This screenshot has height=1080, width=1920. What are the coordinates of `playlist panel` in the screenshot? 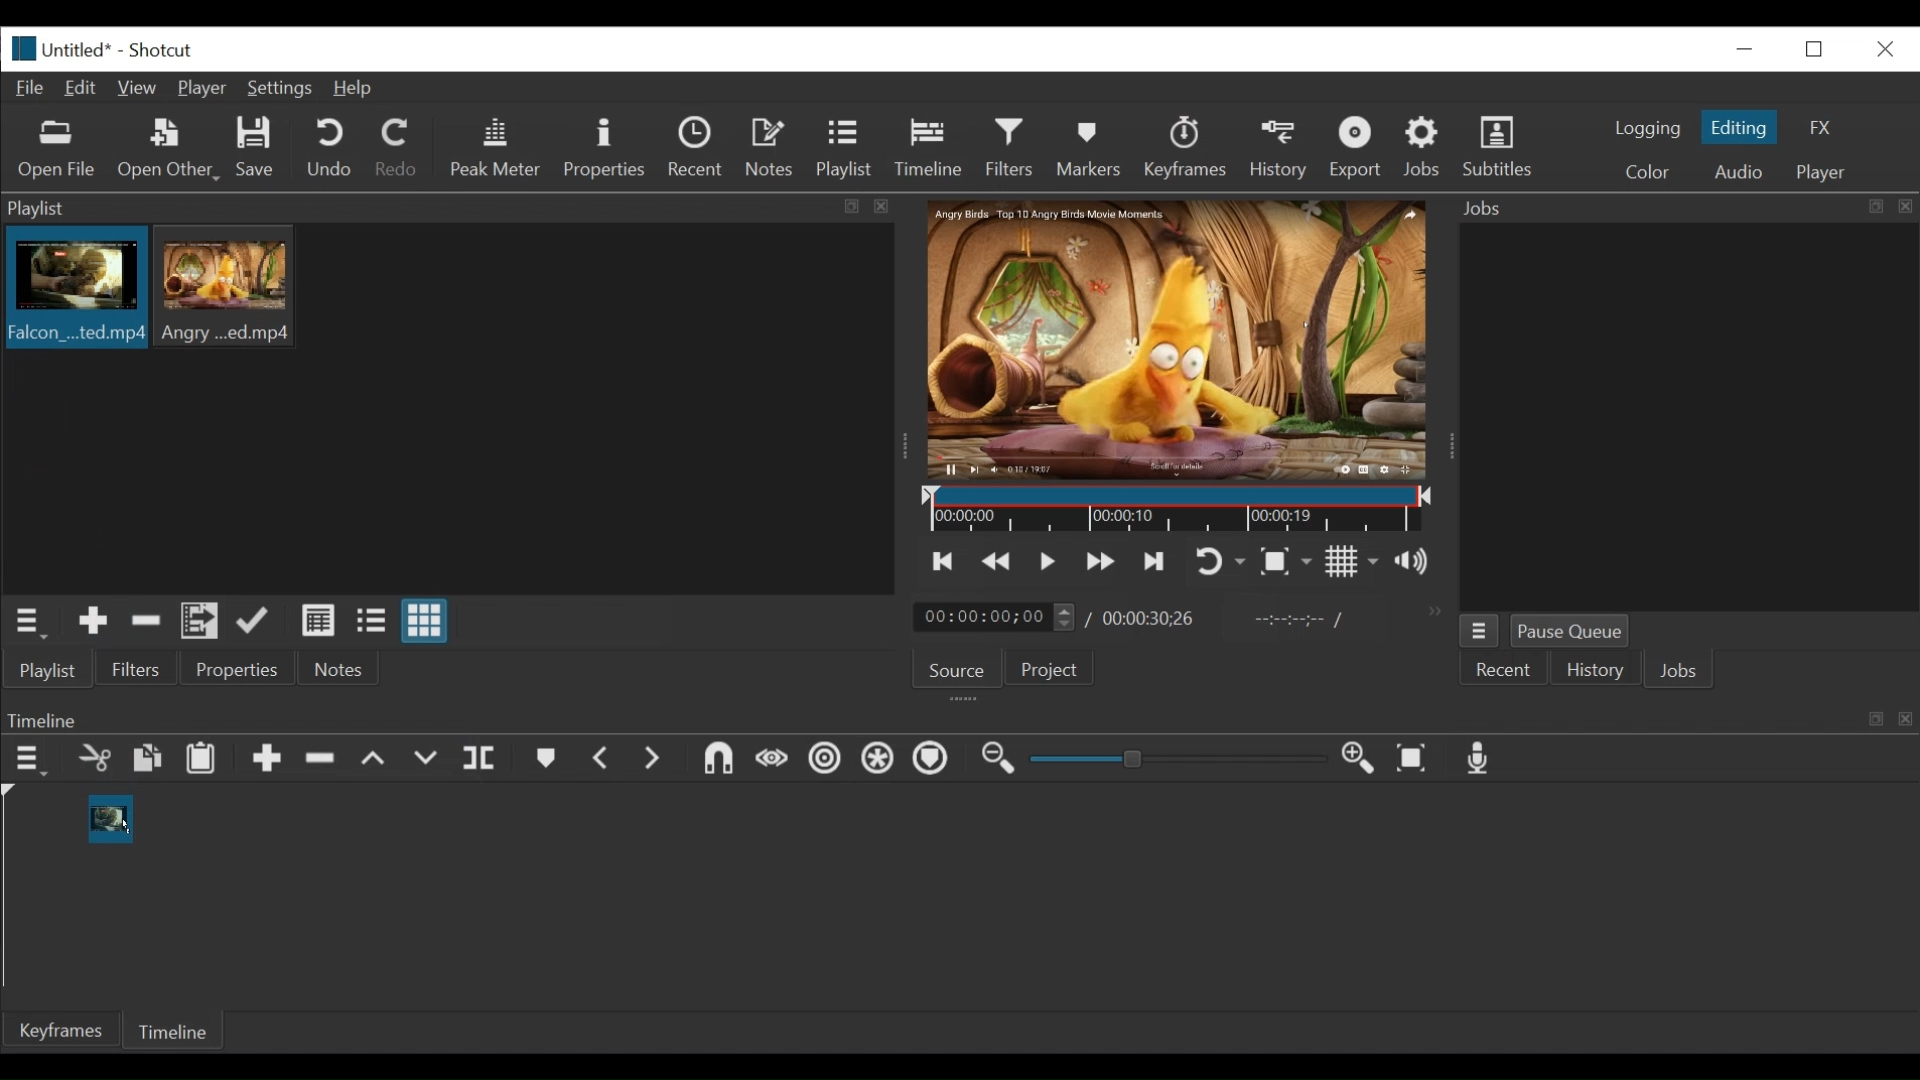 It's located at (440, 208).